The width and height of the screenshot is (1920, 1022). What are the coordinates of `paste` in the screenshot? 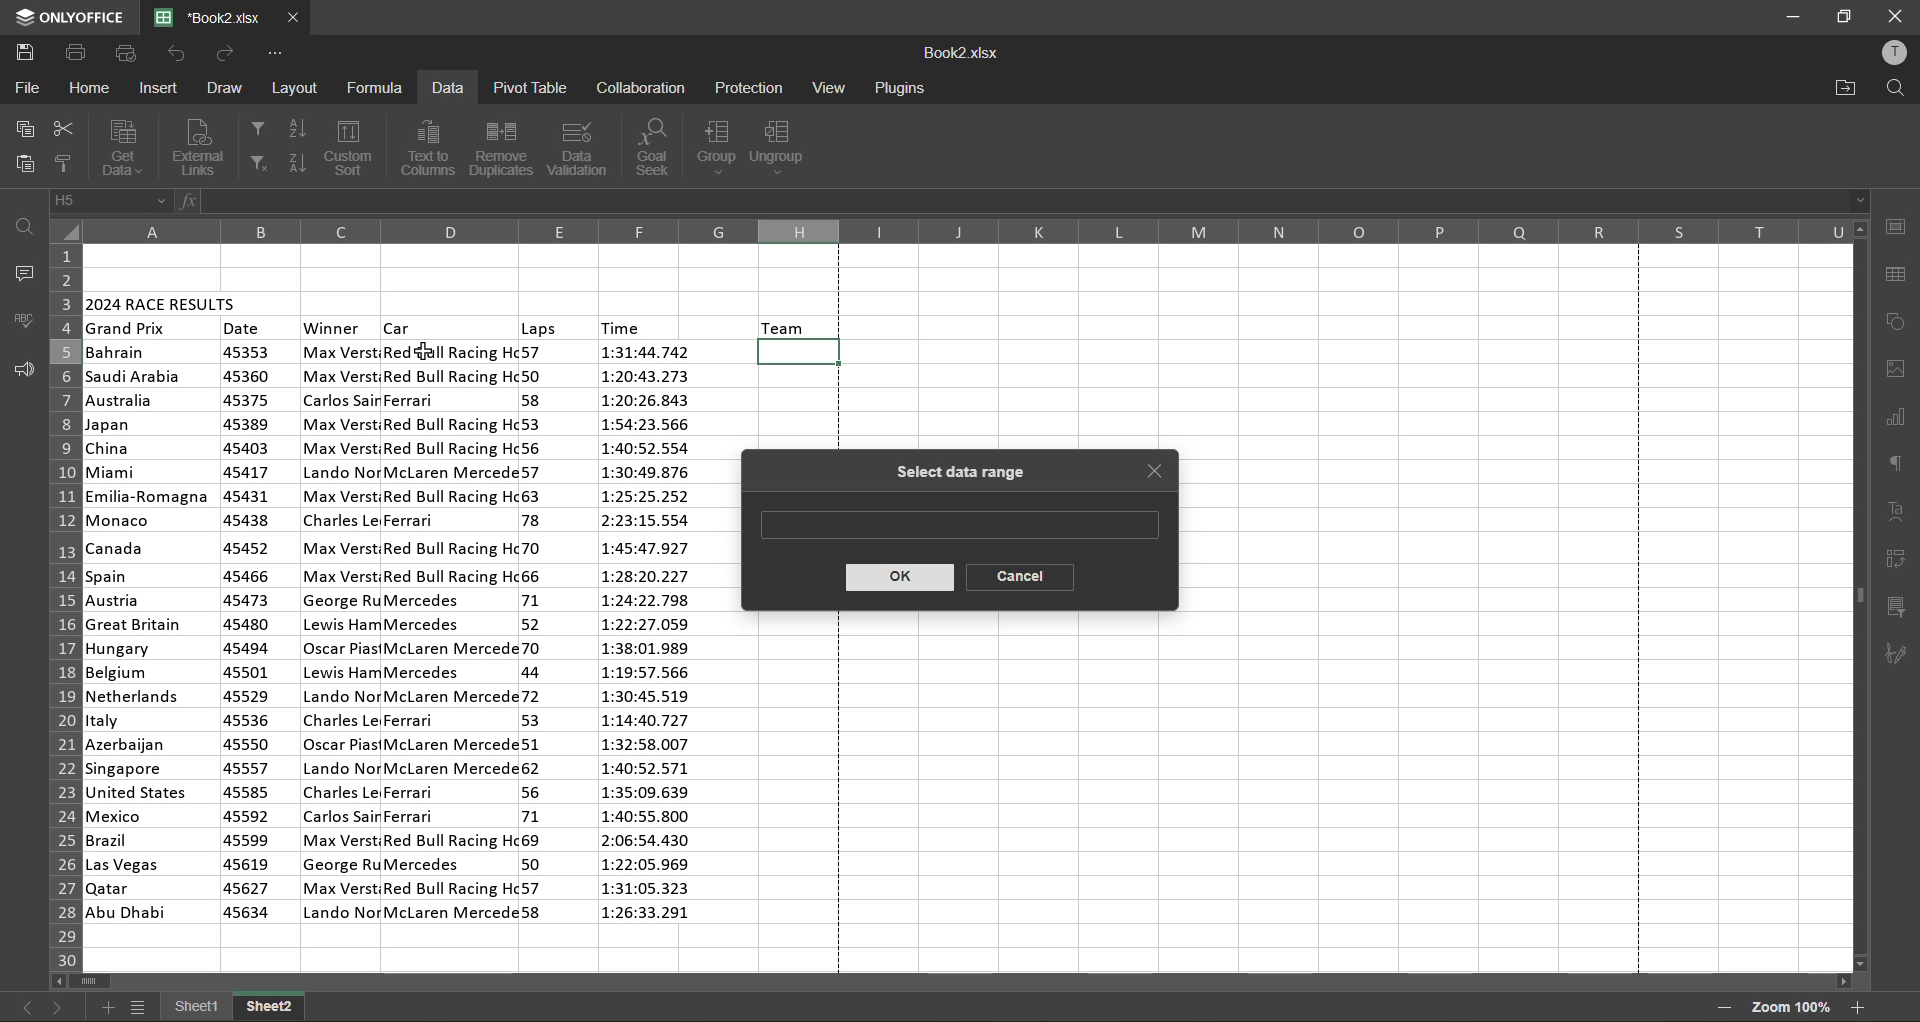 It's located at (27, 163).